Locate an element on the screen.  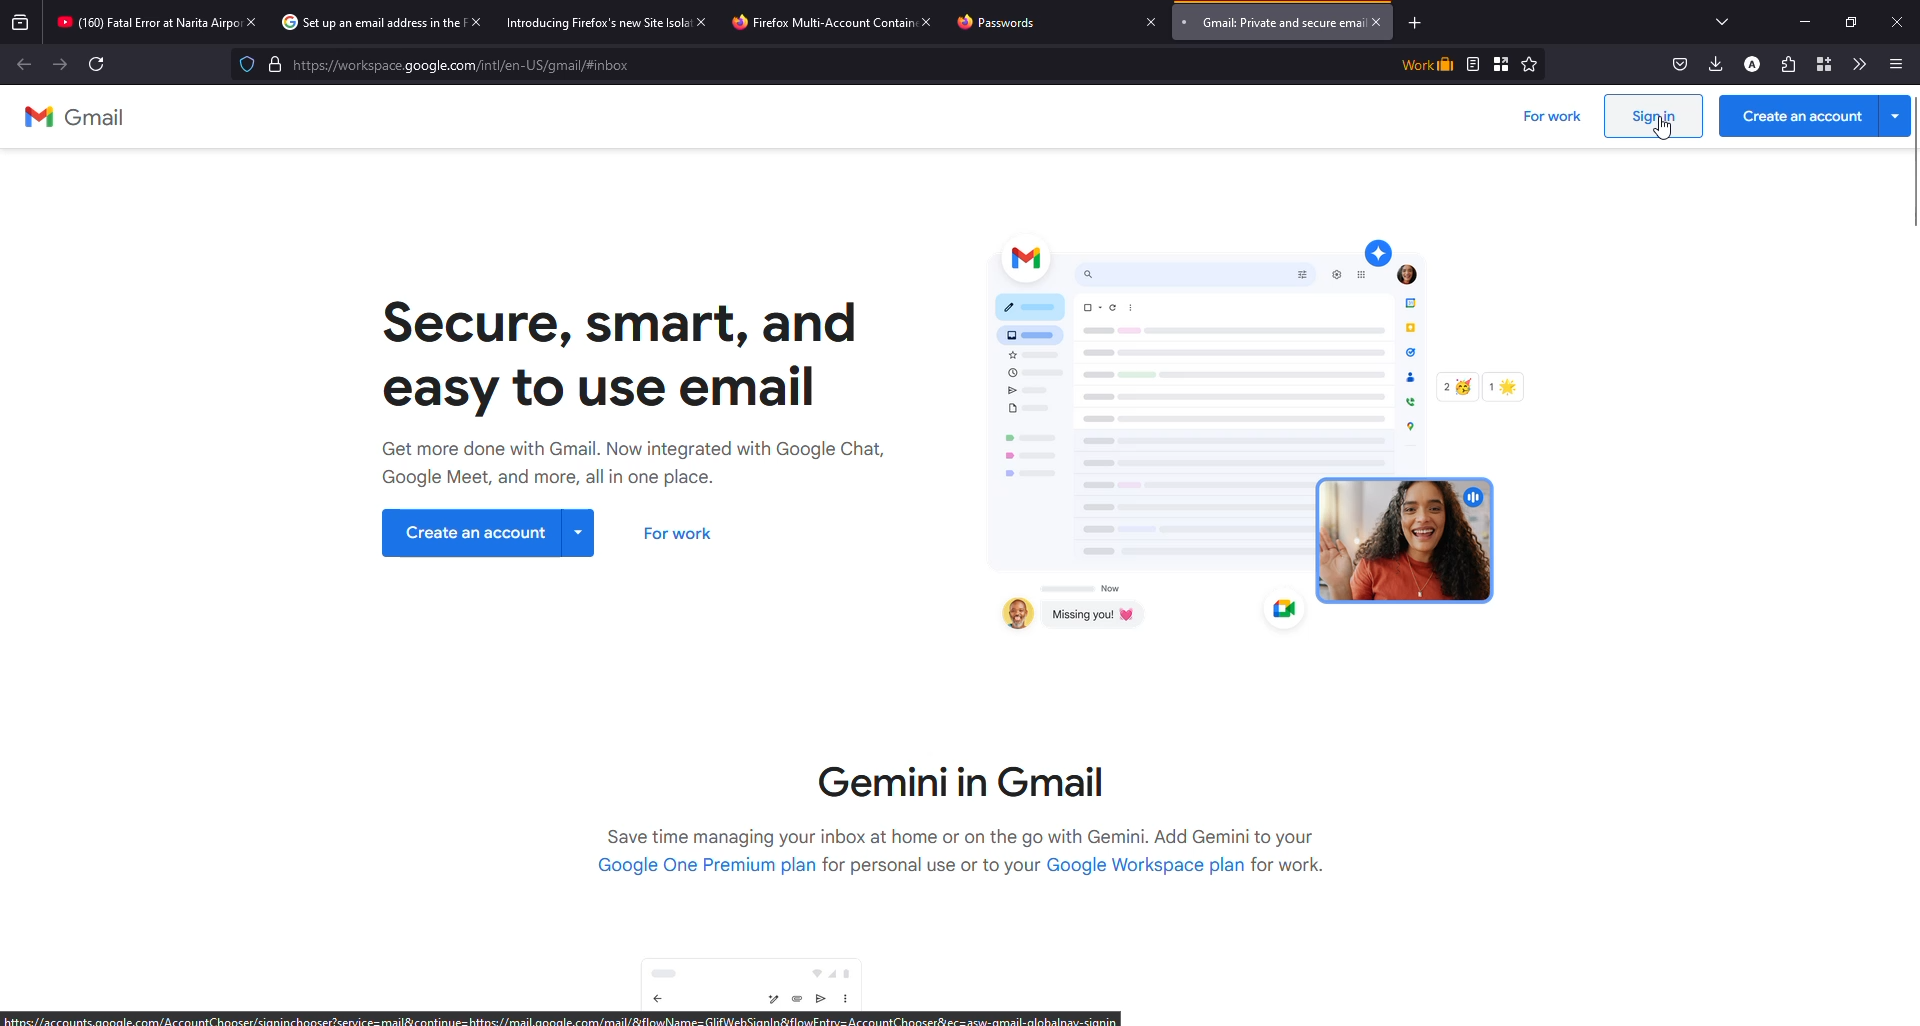
Secure, smart, and easy to use email is located at coordinates (624, 353).